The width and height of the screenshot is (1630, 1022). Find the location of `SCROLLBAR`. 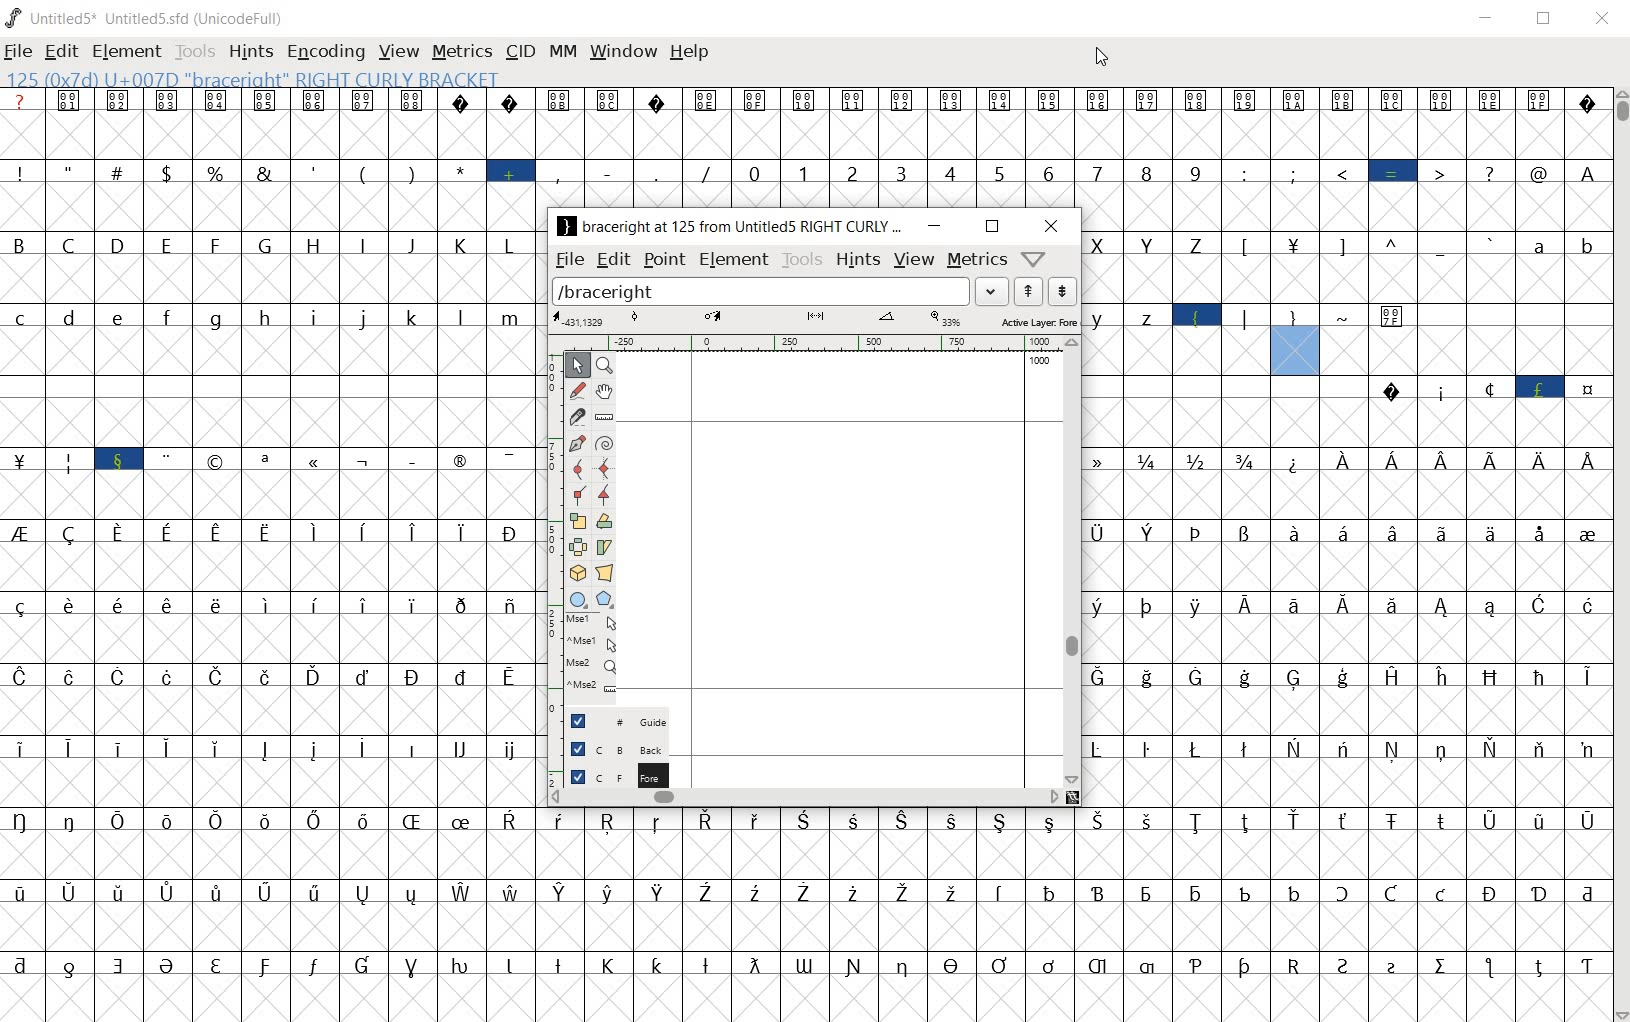

SCROLLBAR is located at coordinates (1620, 555).